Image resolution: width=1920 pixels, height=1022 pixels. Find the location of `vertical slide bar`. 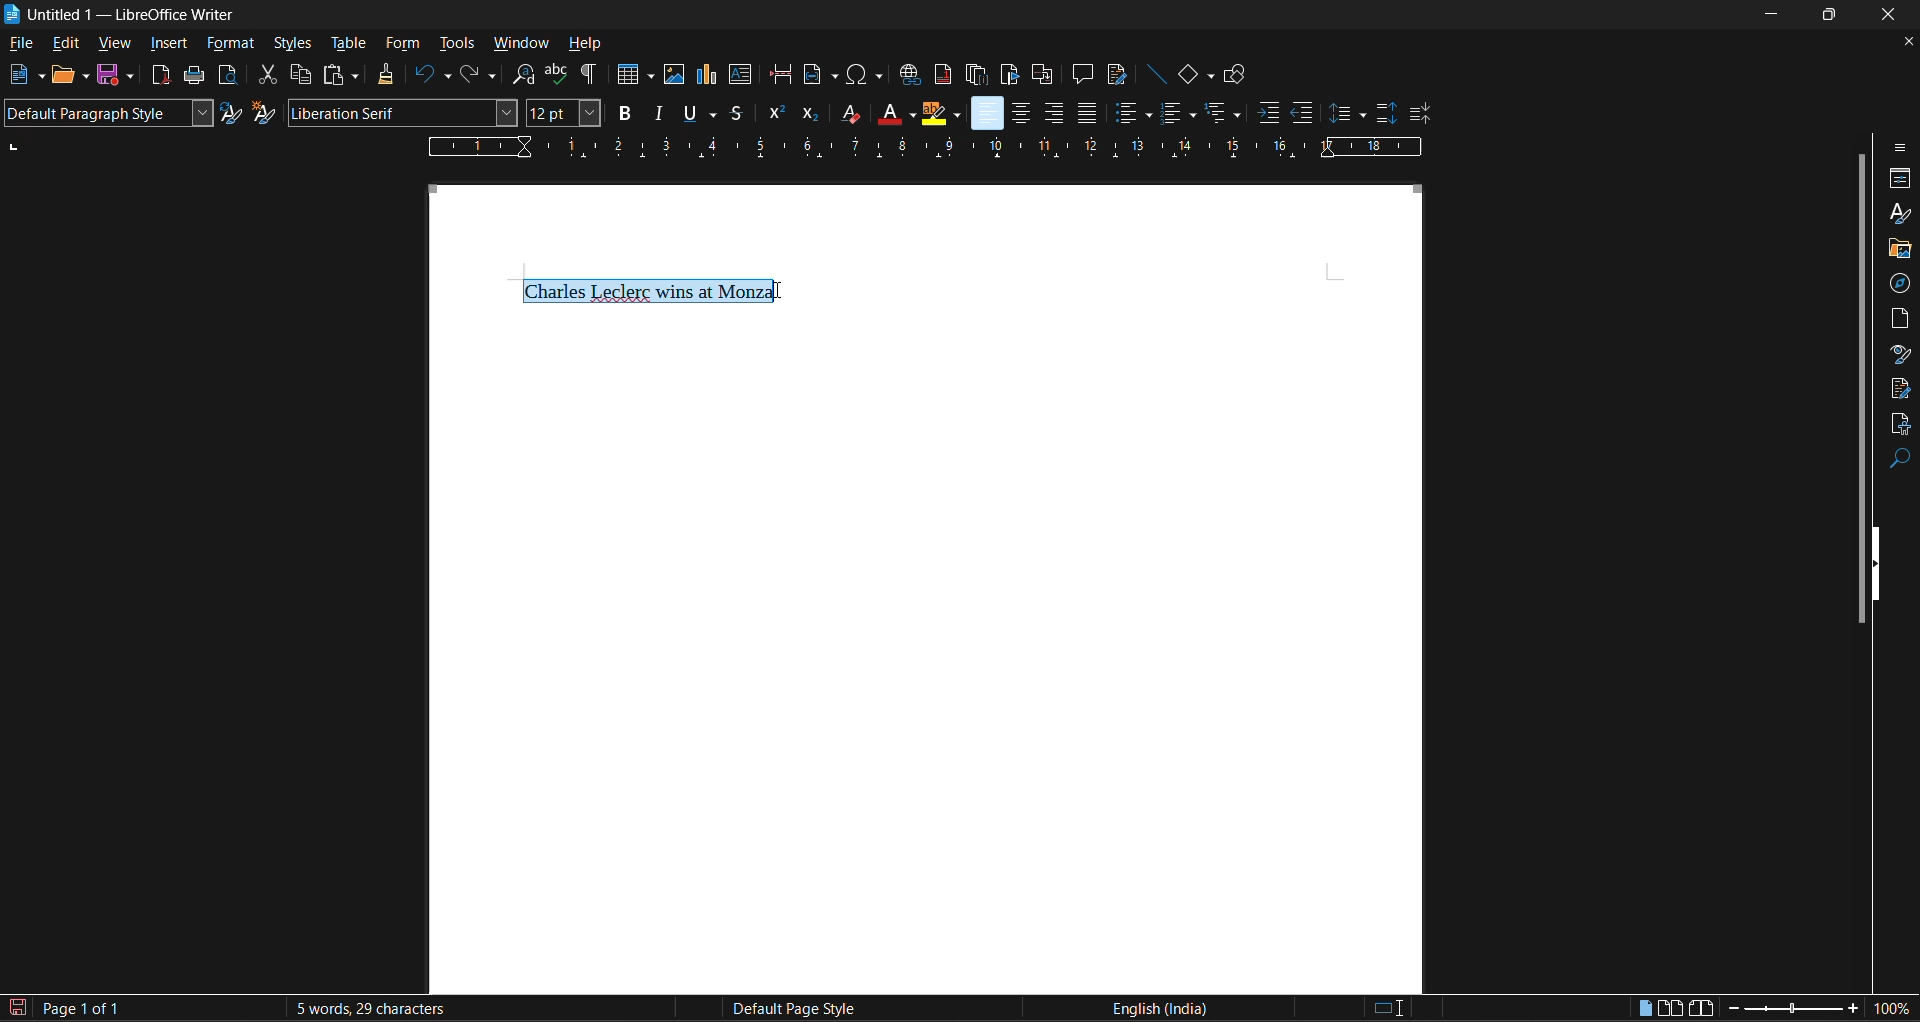

vertical slide bar is located at coordinates (1860, 385).